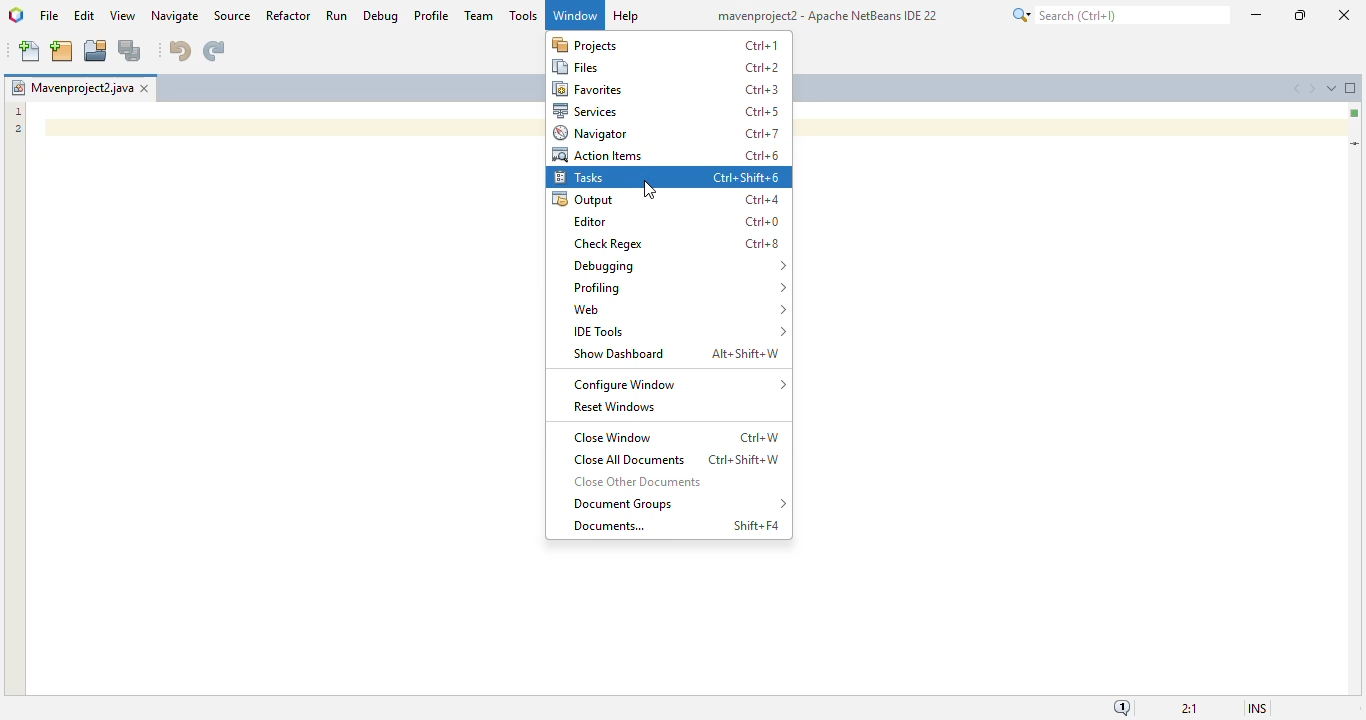  I want to click on favorites, so click(587, 88).